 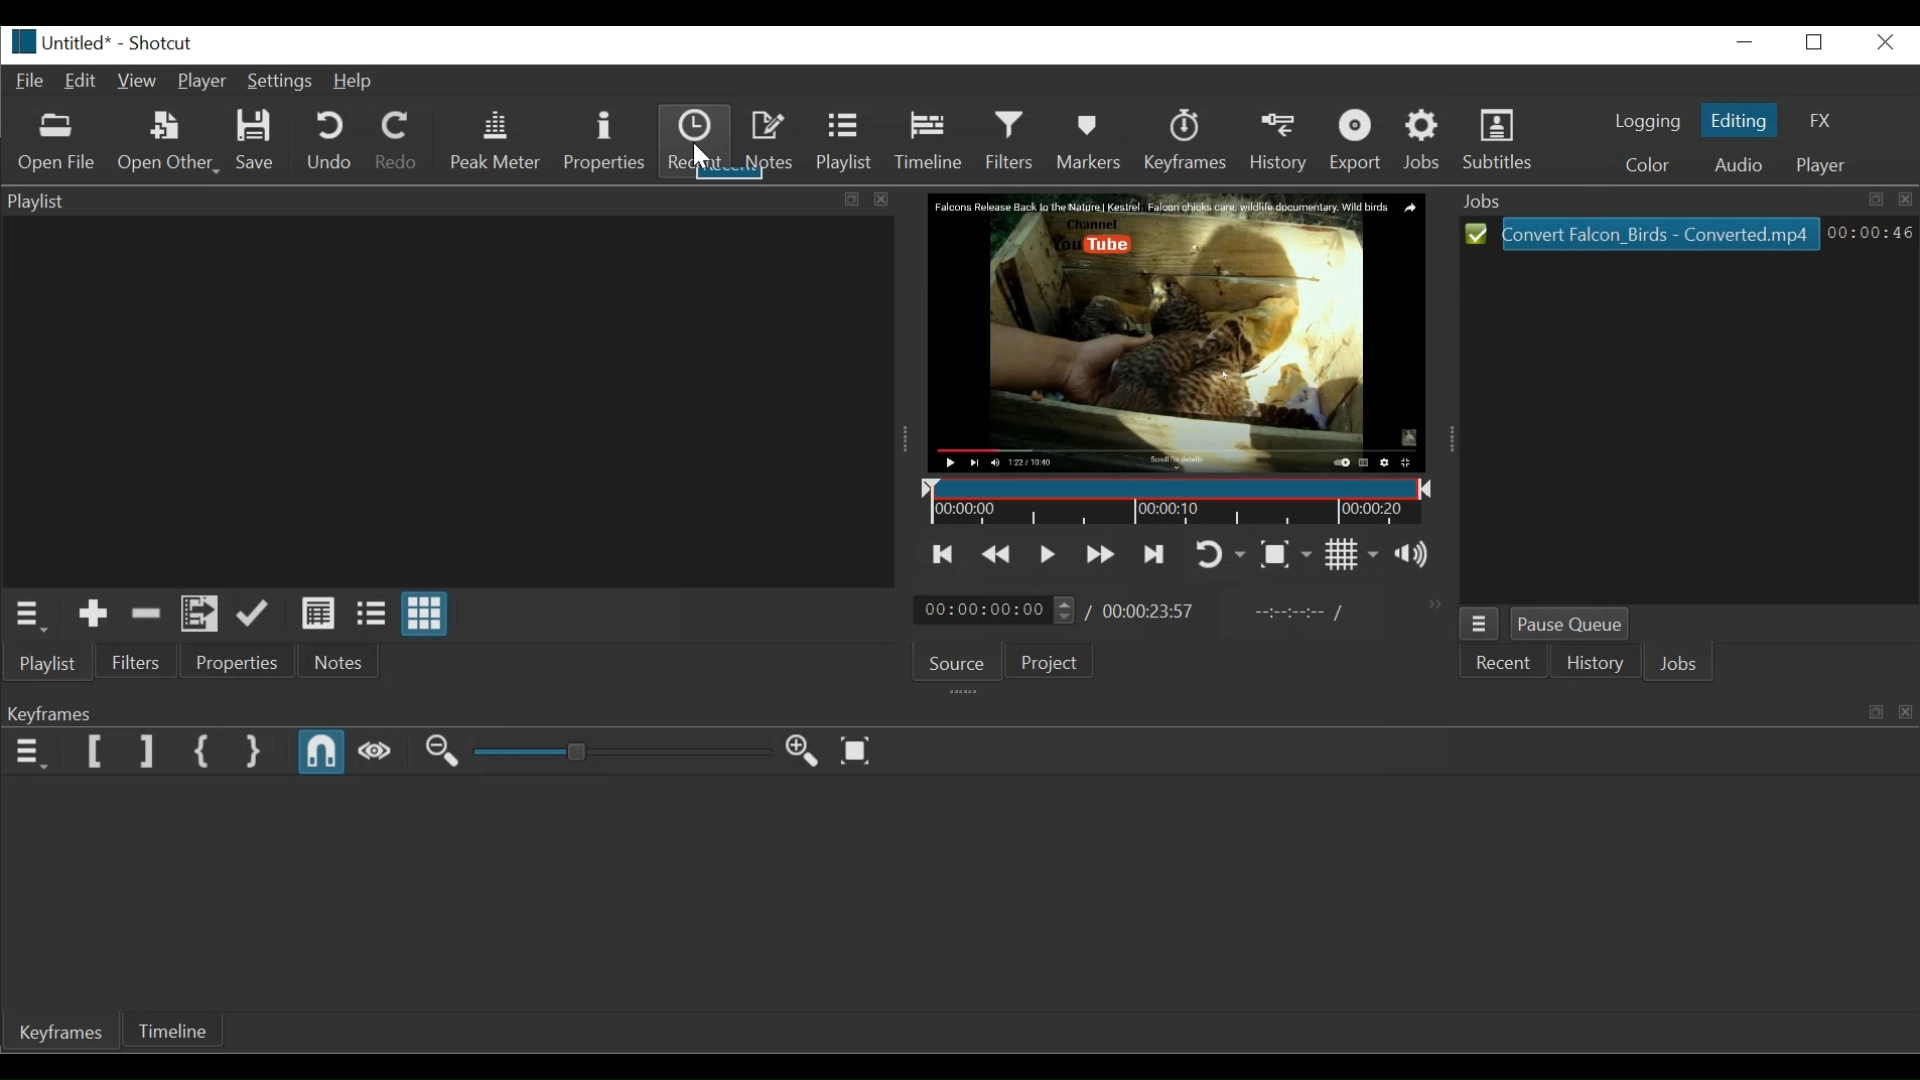 I want to click on FX, so click(x=1815, y=120).